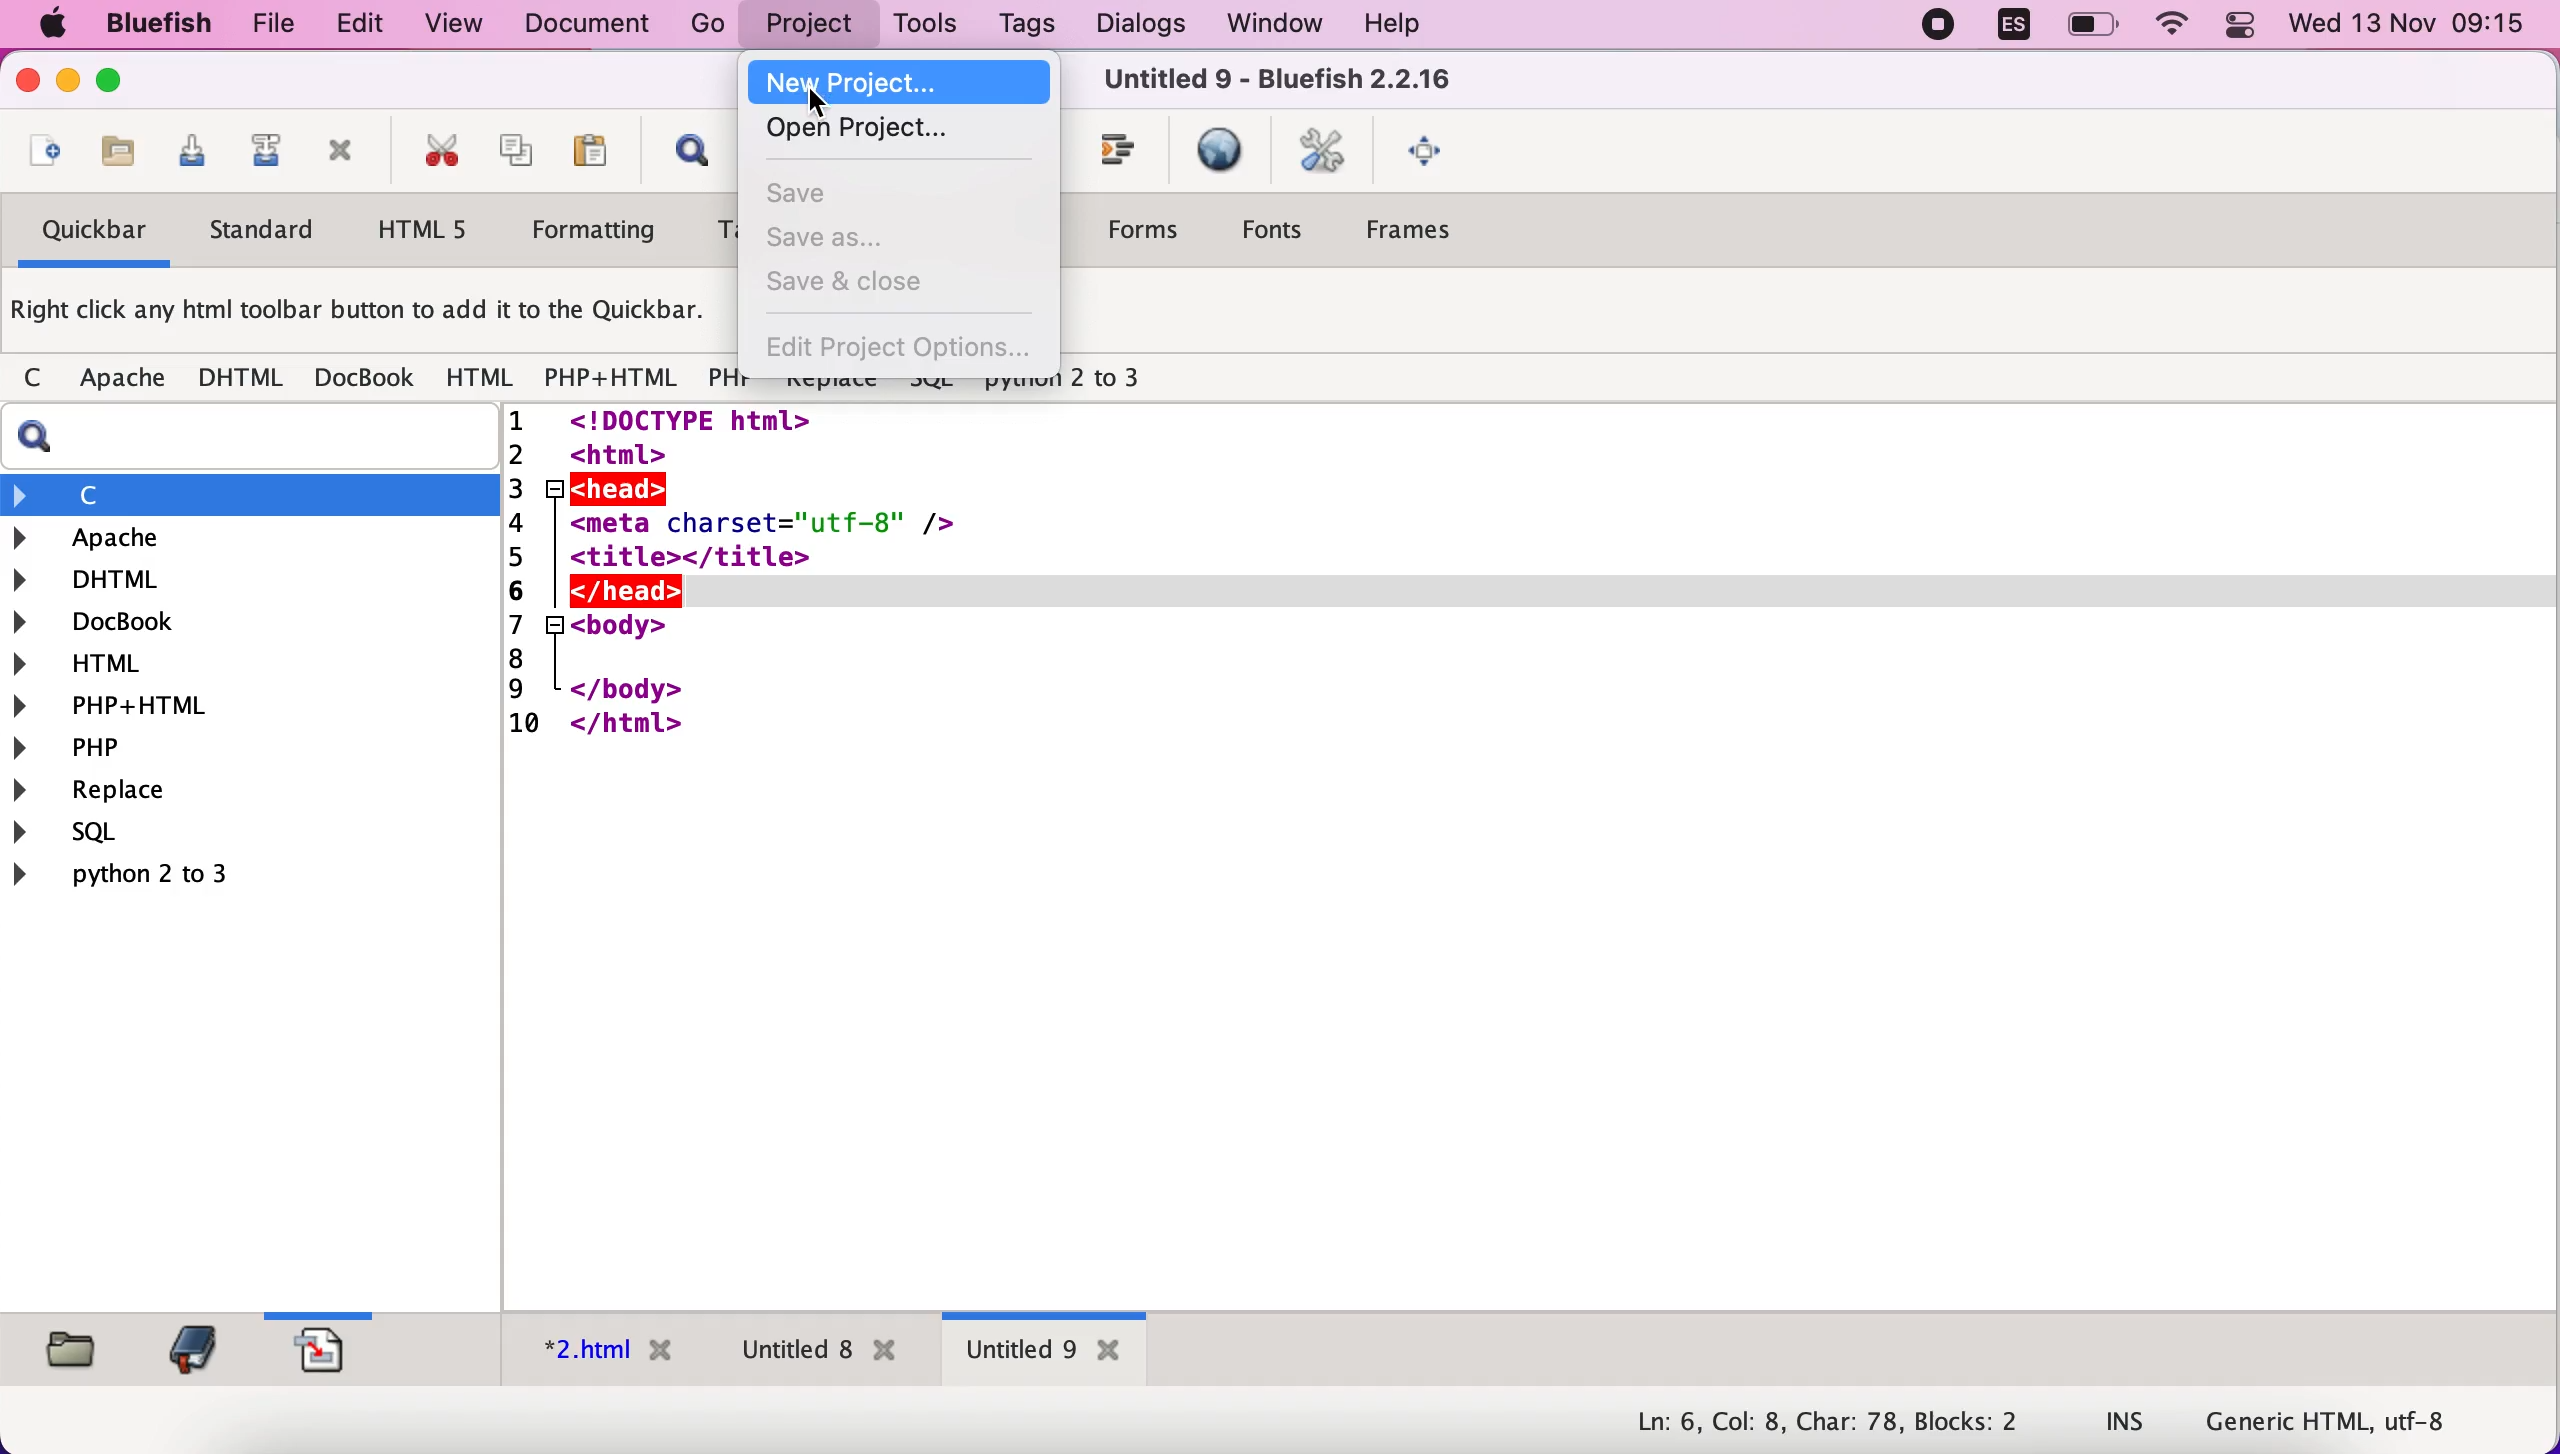  I want to click on php+html, so click(248, 703).